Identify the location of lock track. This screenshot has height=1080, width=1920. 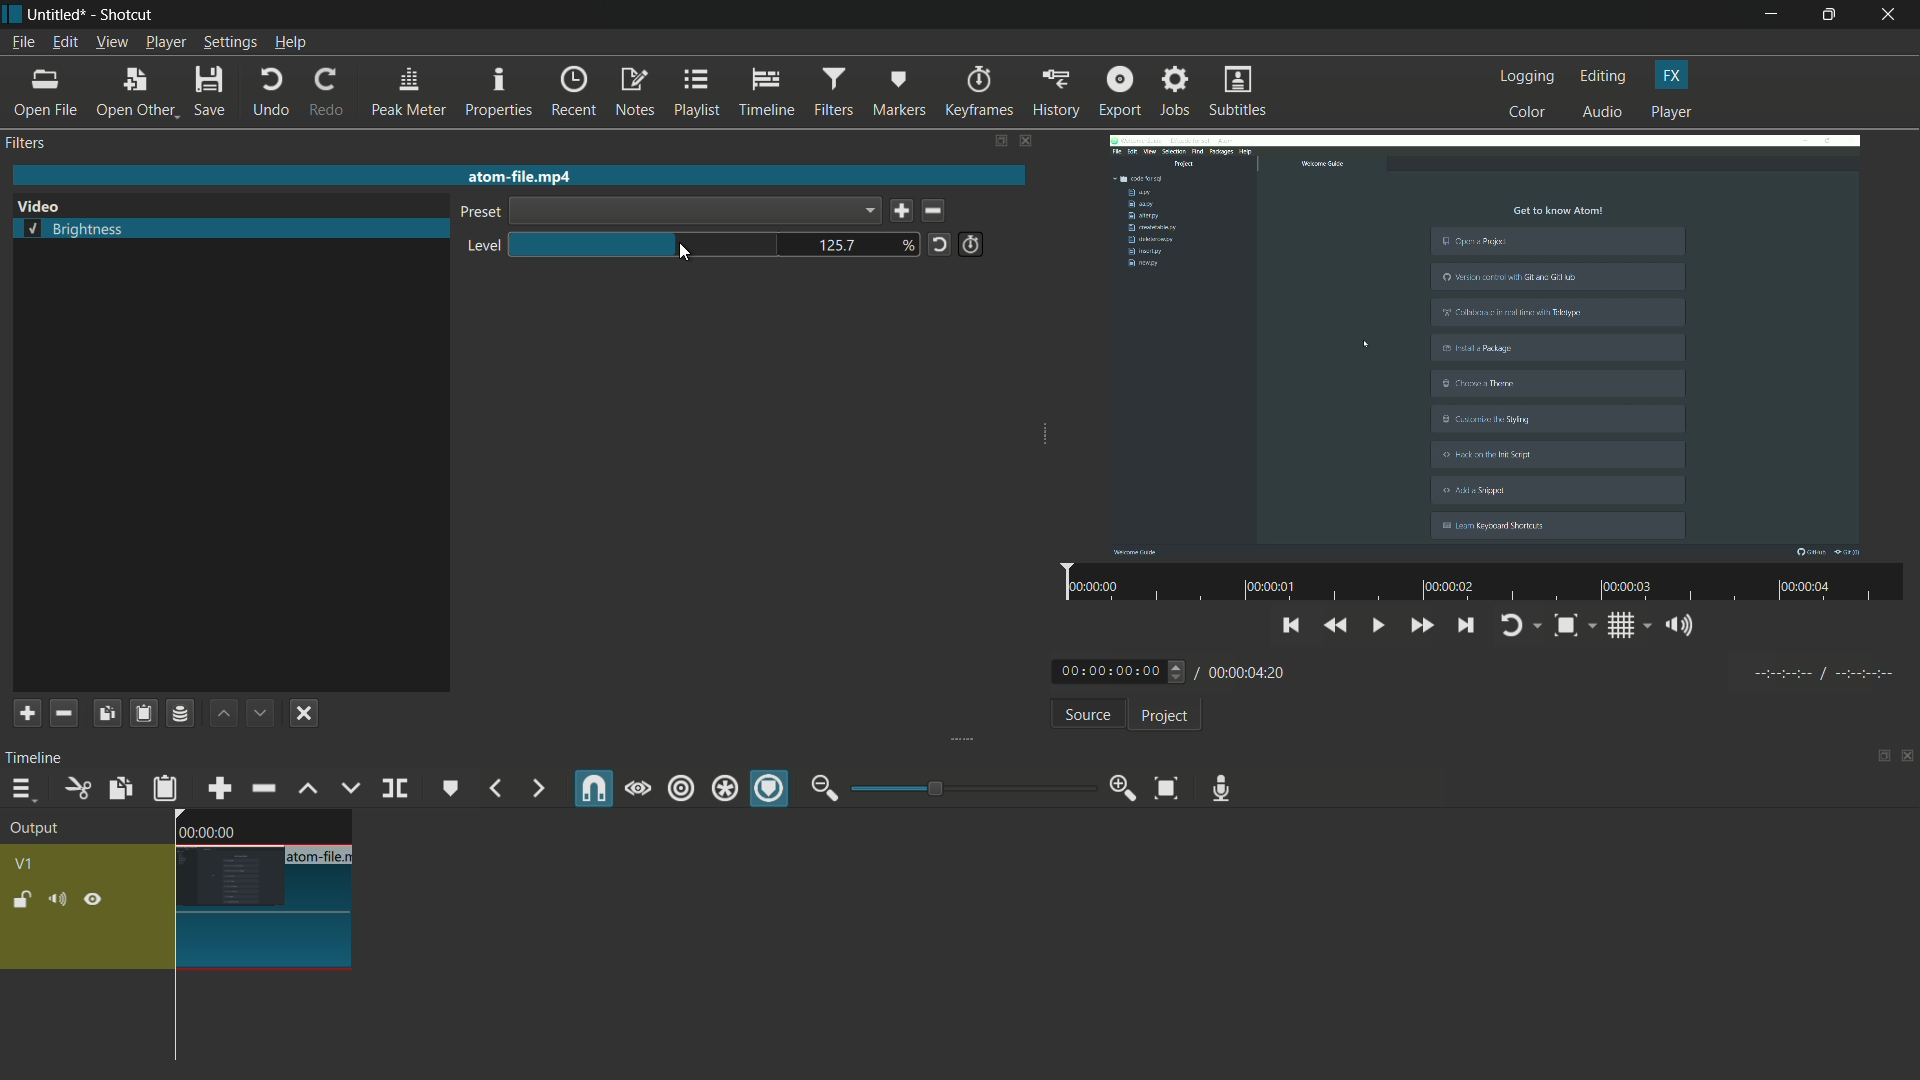
(25, 900).